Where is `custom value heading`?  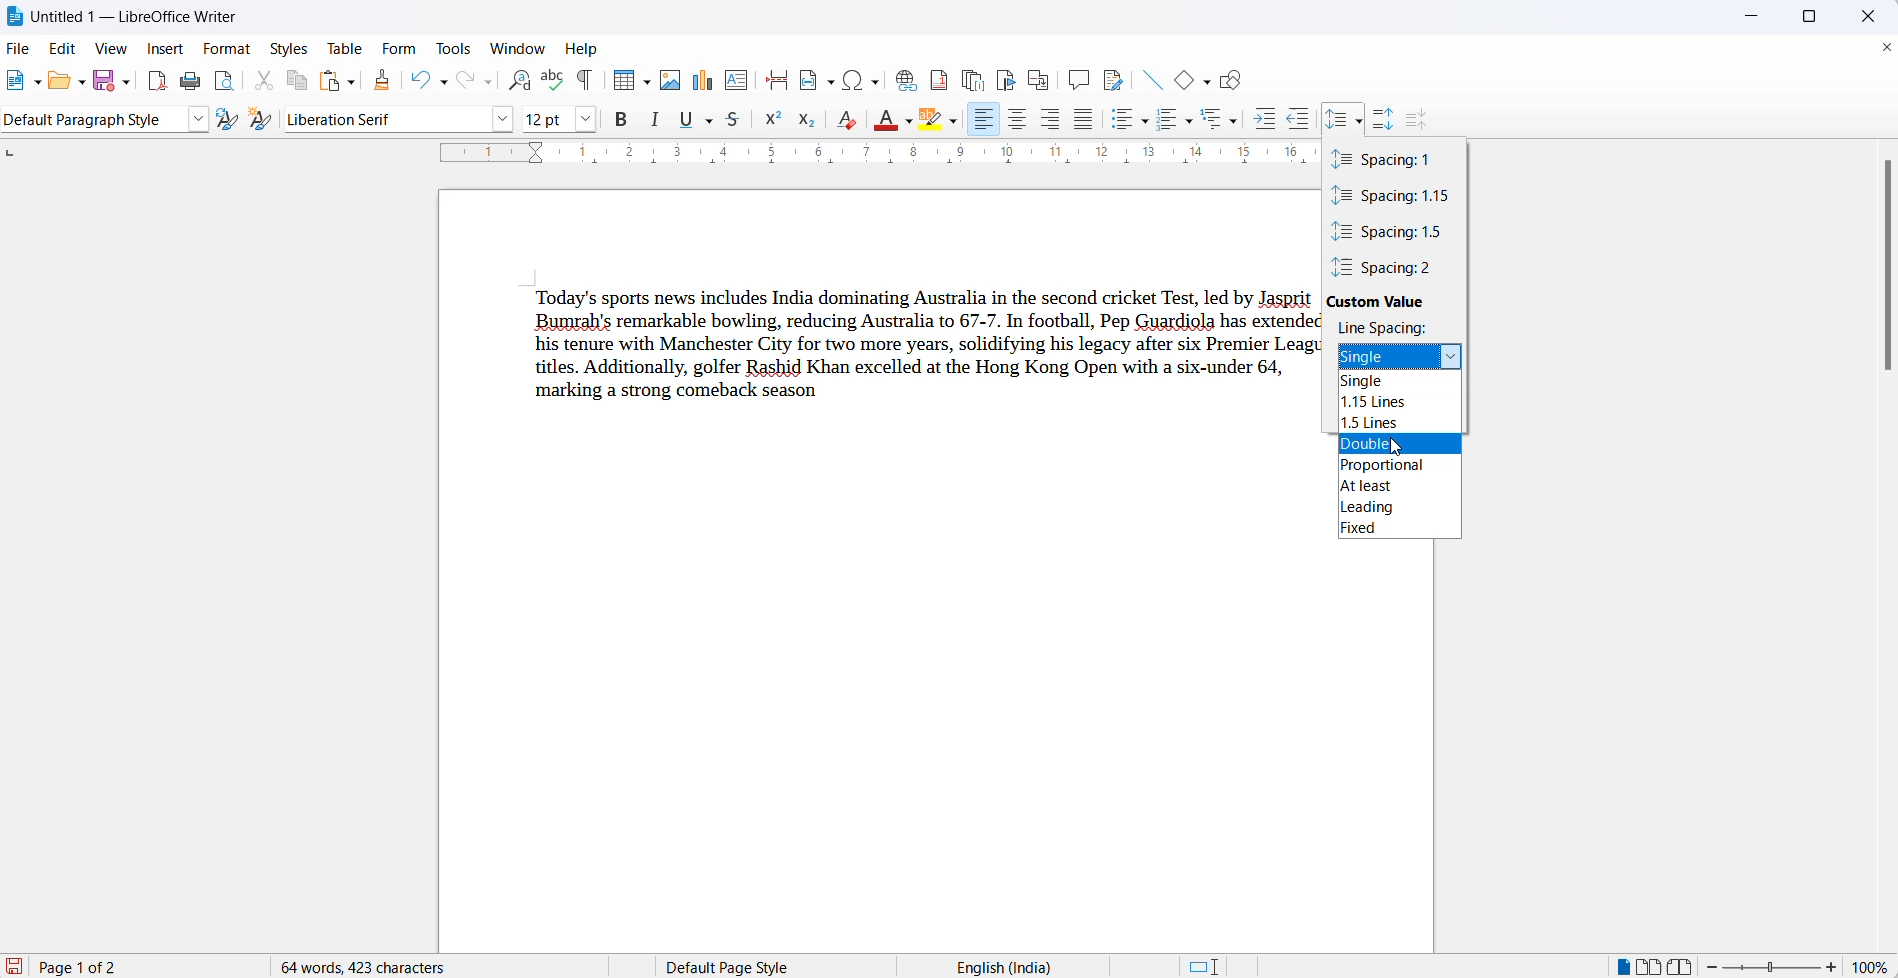 custom value heading is located at coordinates (1385, 302).